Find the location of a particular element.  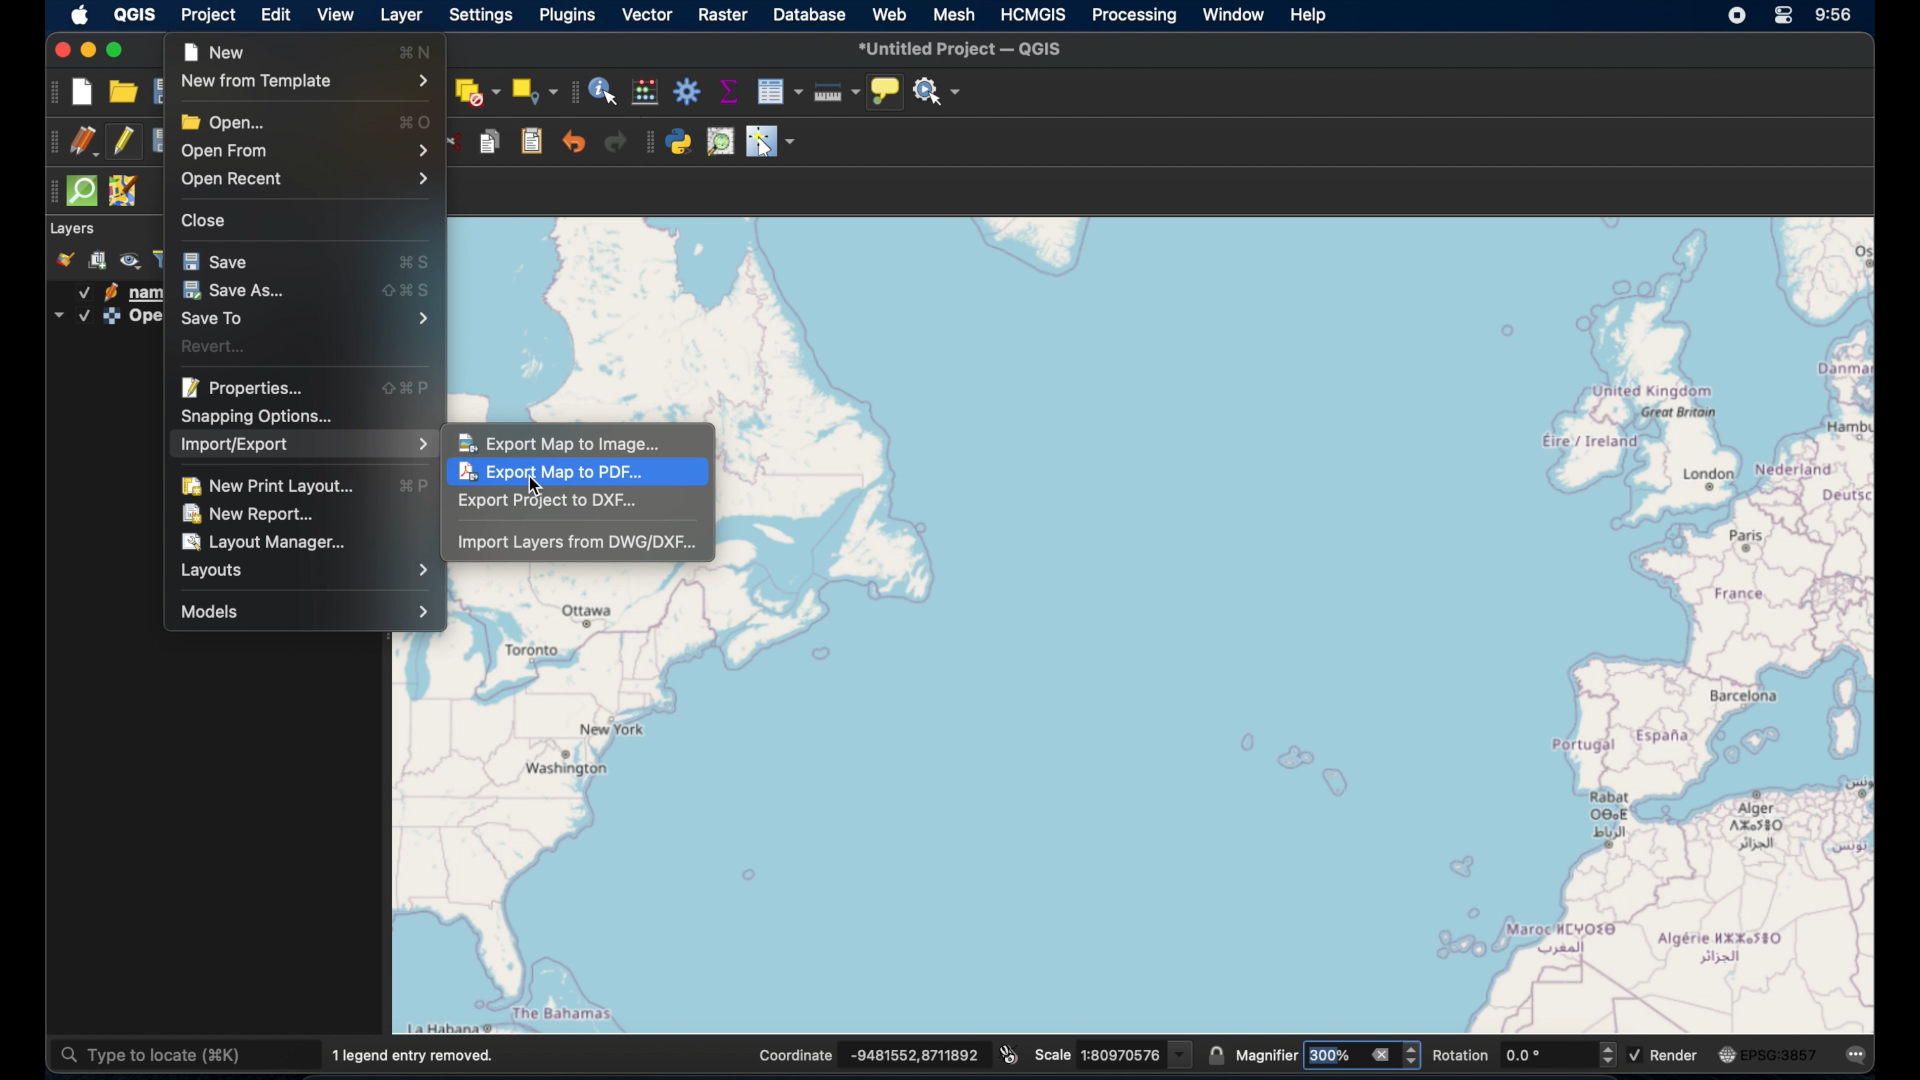

paste features is located at coordinates (533, 142).